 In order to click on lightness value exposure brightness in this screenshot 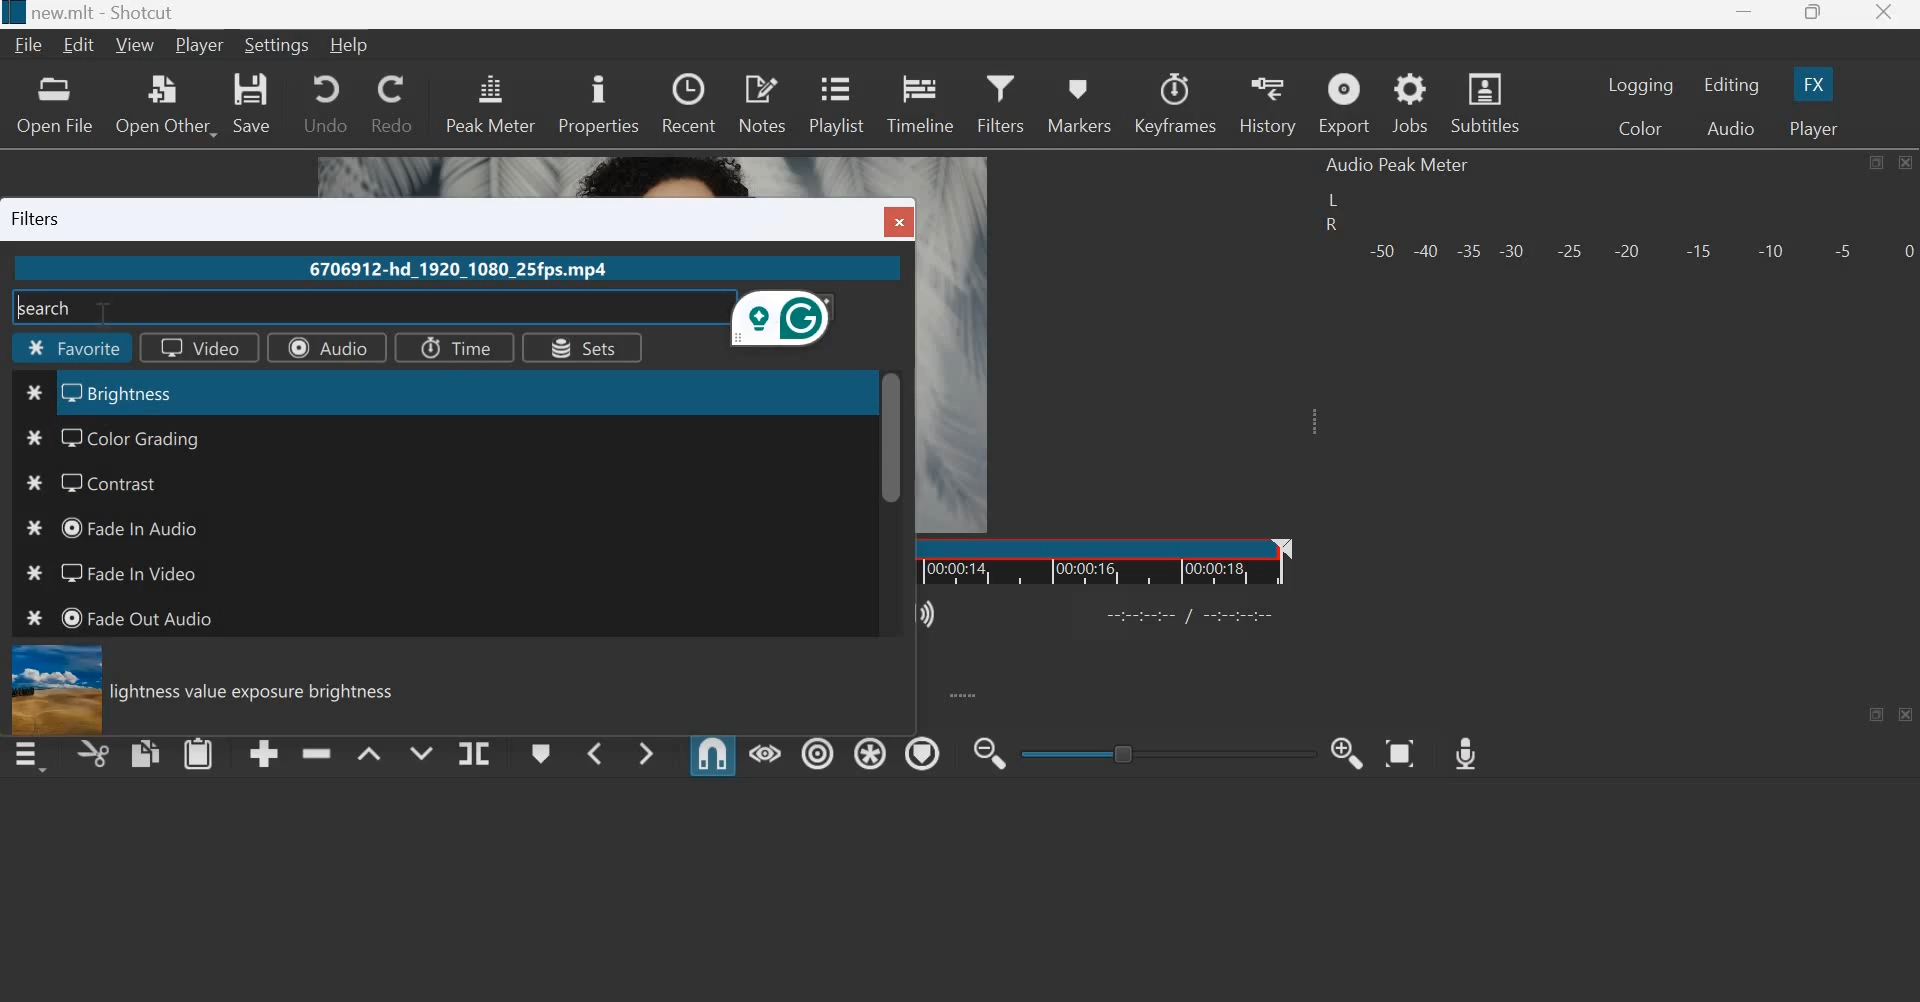, I will do `click(261, 693)`.